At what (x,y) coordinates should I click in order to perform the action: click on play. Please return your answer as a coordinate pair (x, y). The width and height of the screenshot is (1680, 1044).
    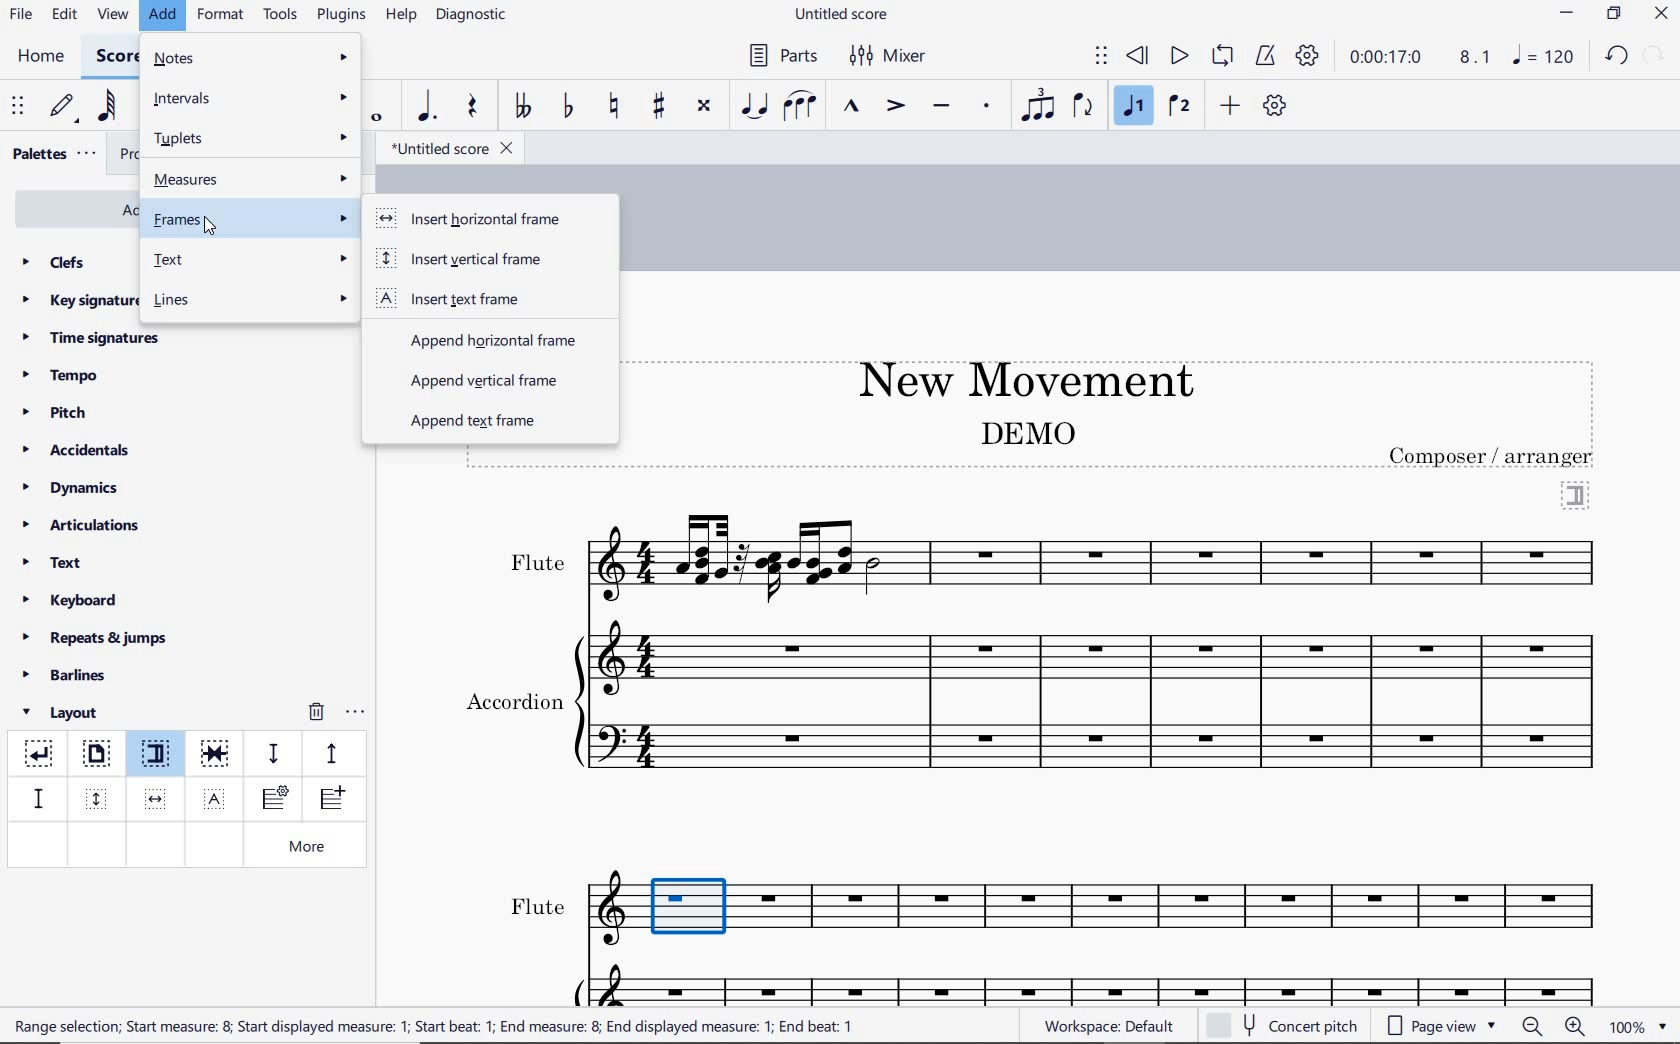
    Looking at the image, I should click on (1177, 58).